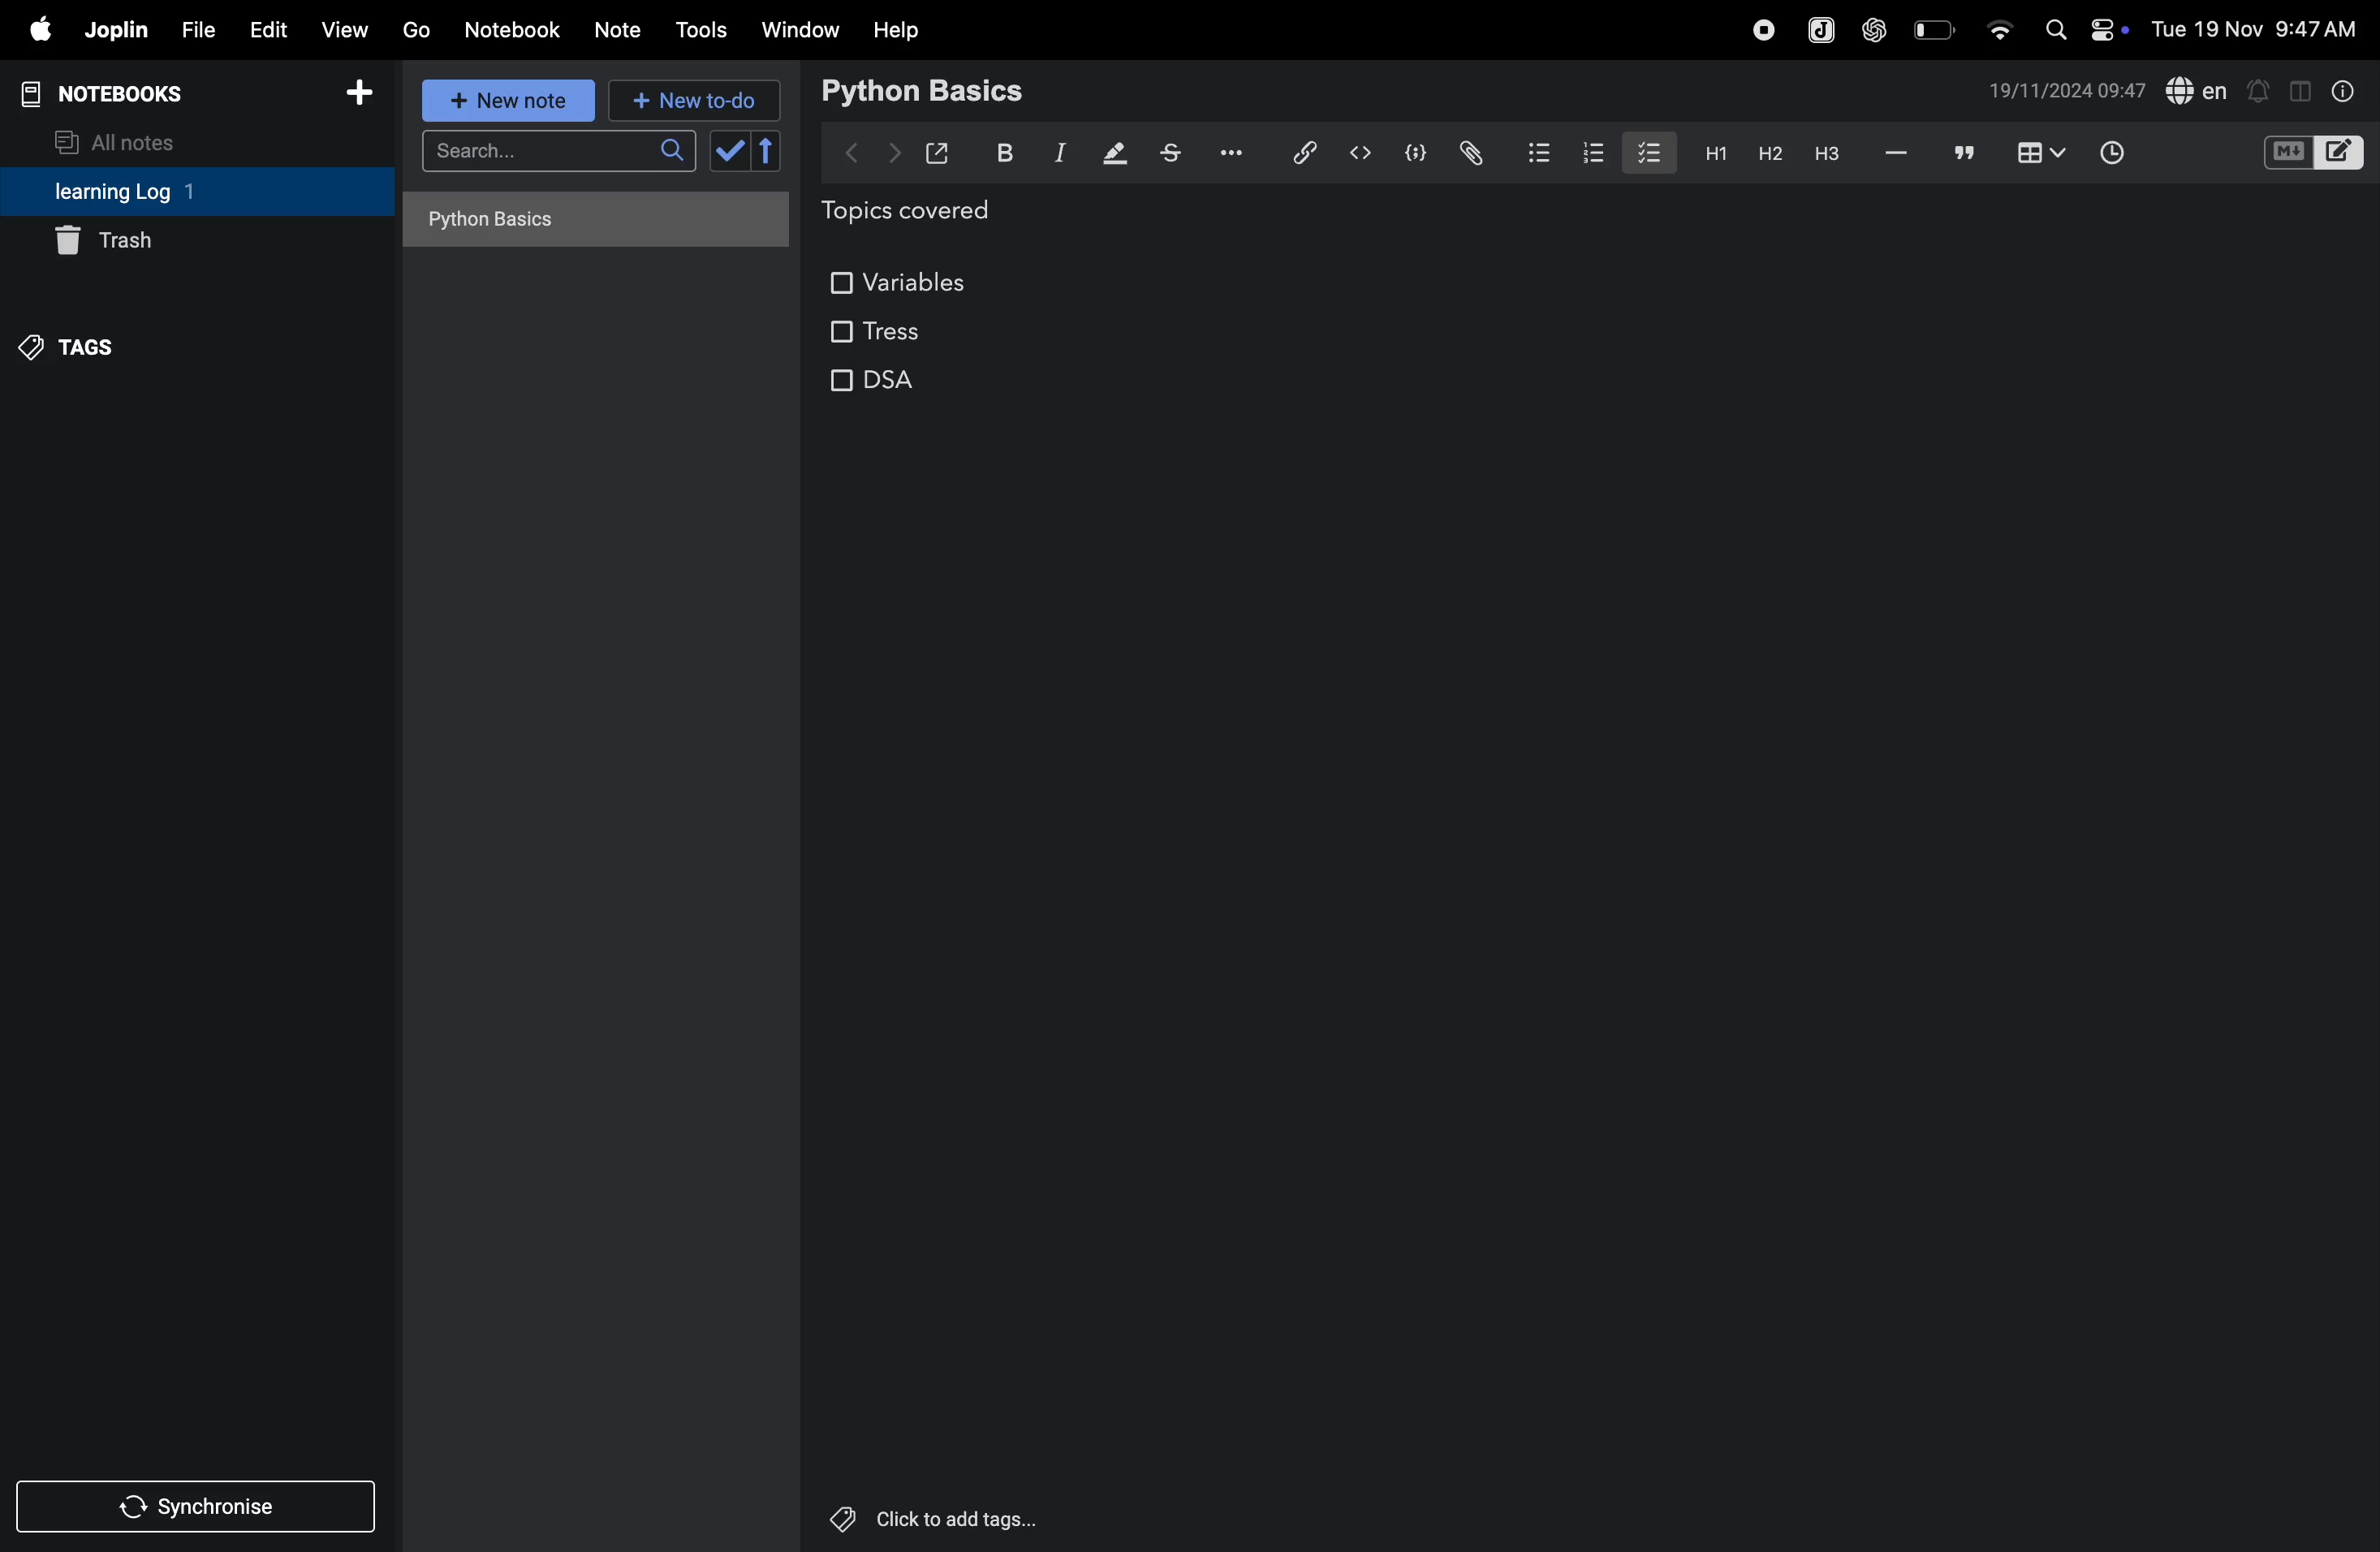  Describe the element at coordinates (32, 31) in the screenshot. I see `apple menu` at that location.